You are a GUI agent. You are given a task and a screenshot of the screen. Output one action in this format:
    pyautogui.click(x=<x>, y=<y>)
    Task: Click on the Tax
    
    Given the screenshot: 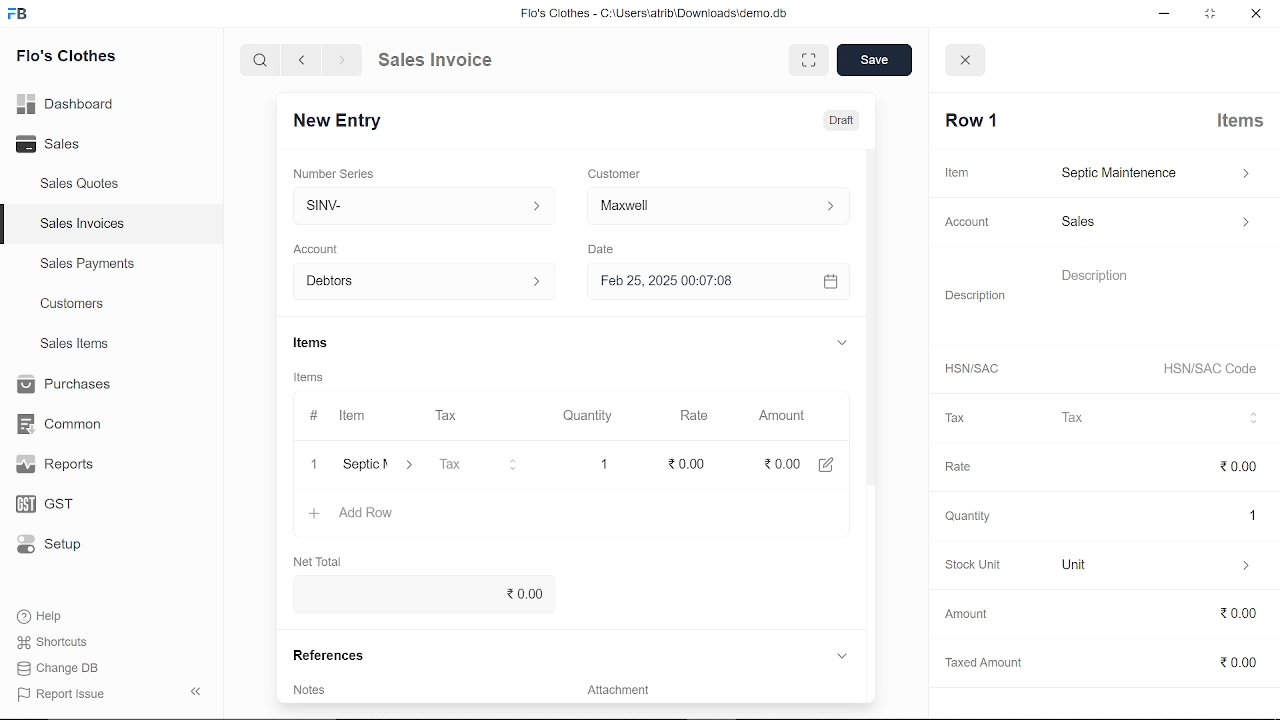 What is the action you would take?
    pyautogui.click(x=461, y=417)
    